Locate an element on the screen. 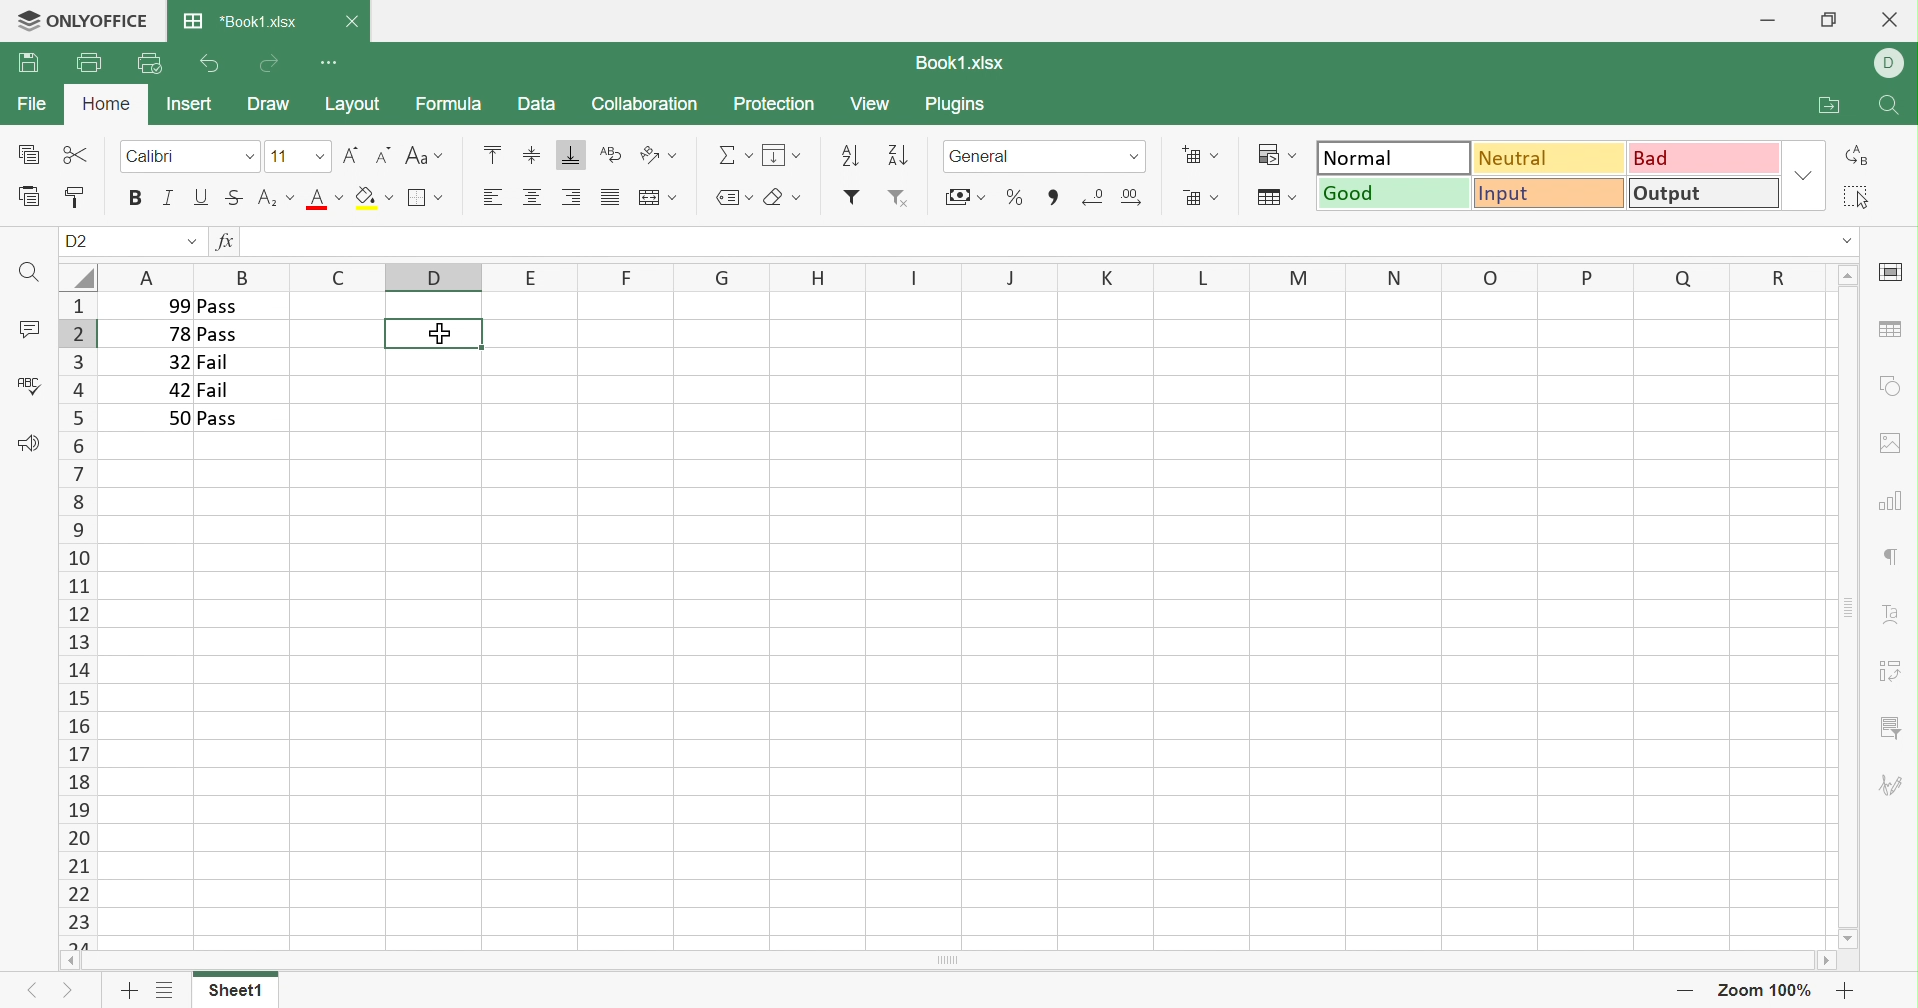 Image resolution: width=1918 pixels, height=1008 pixels. 32 is located at coordinates (175, 362).